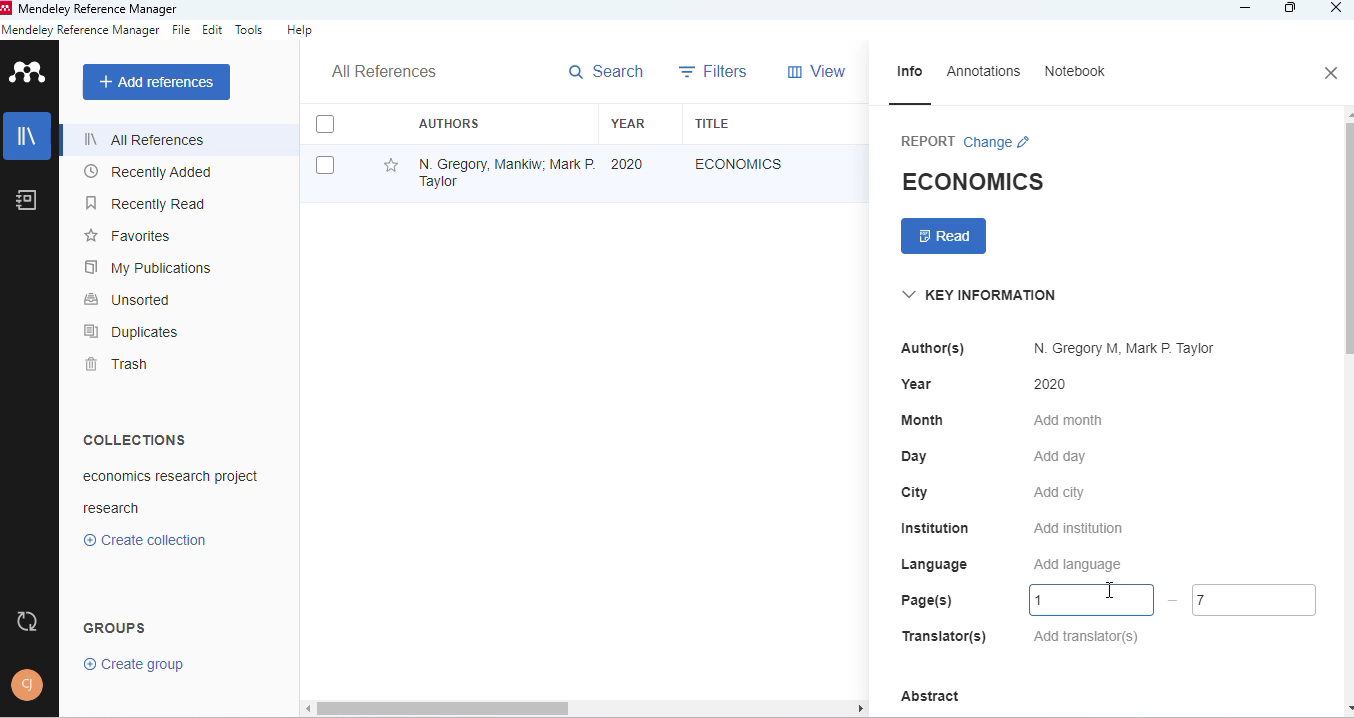 The image size is (1354, 718). I want to click on authors, so click(450, 123).